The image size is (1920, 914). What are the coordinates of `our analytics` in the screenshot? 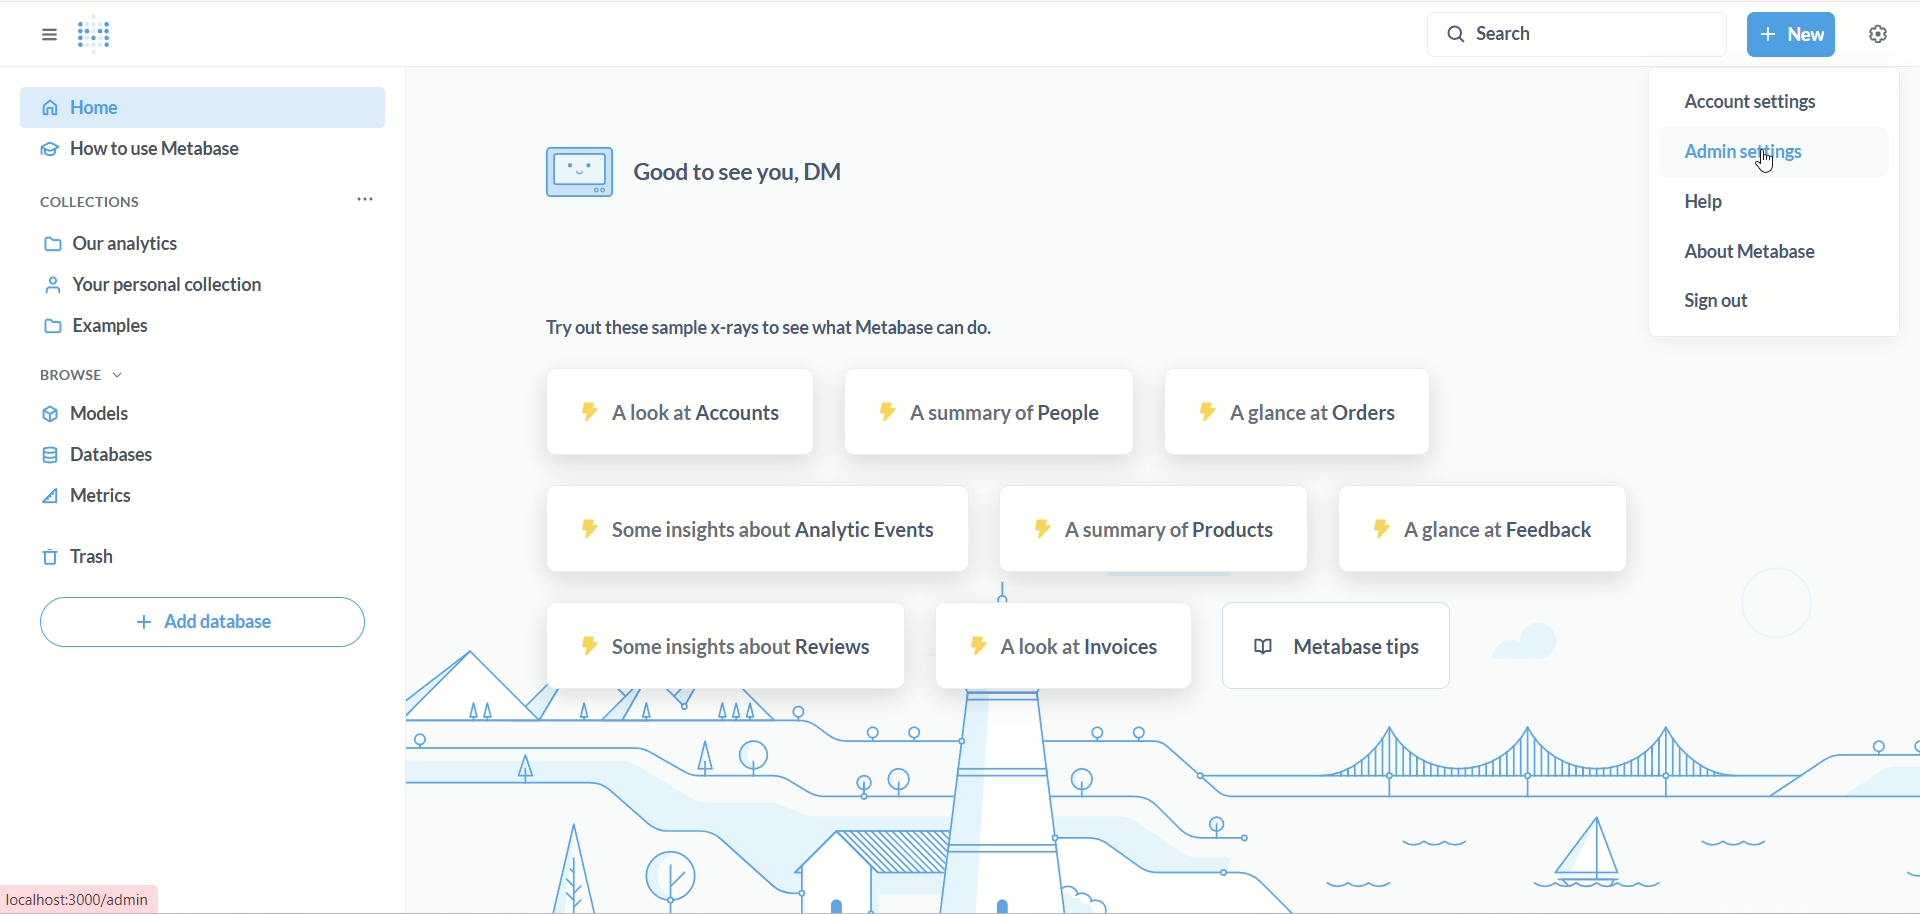 It's located at (118, 245).